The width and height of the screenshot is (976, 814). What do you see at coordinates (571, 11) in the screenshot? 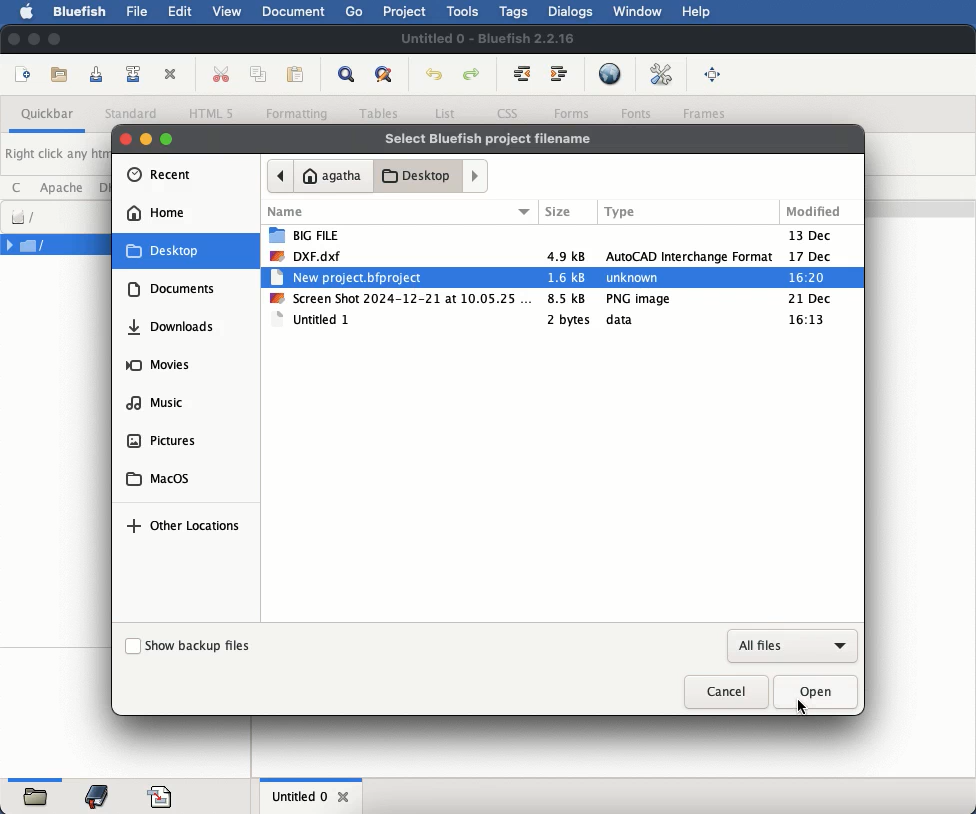
I see `dialogs` at bounding box center [571, 11].